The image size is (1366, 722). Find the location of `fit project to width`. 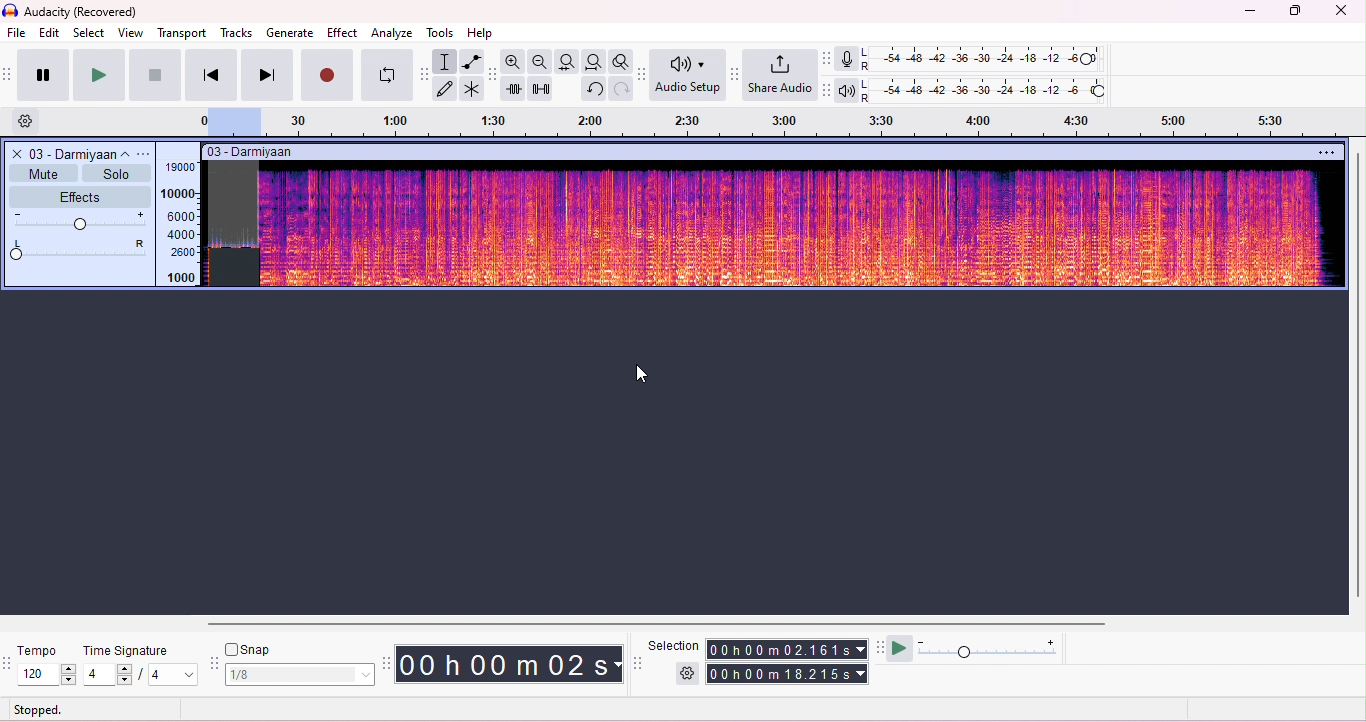

fit project to width is located at coordinates (593, 62).